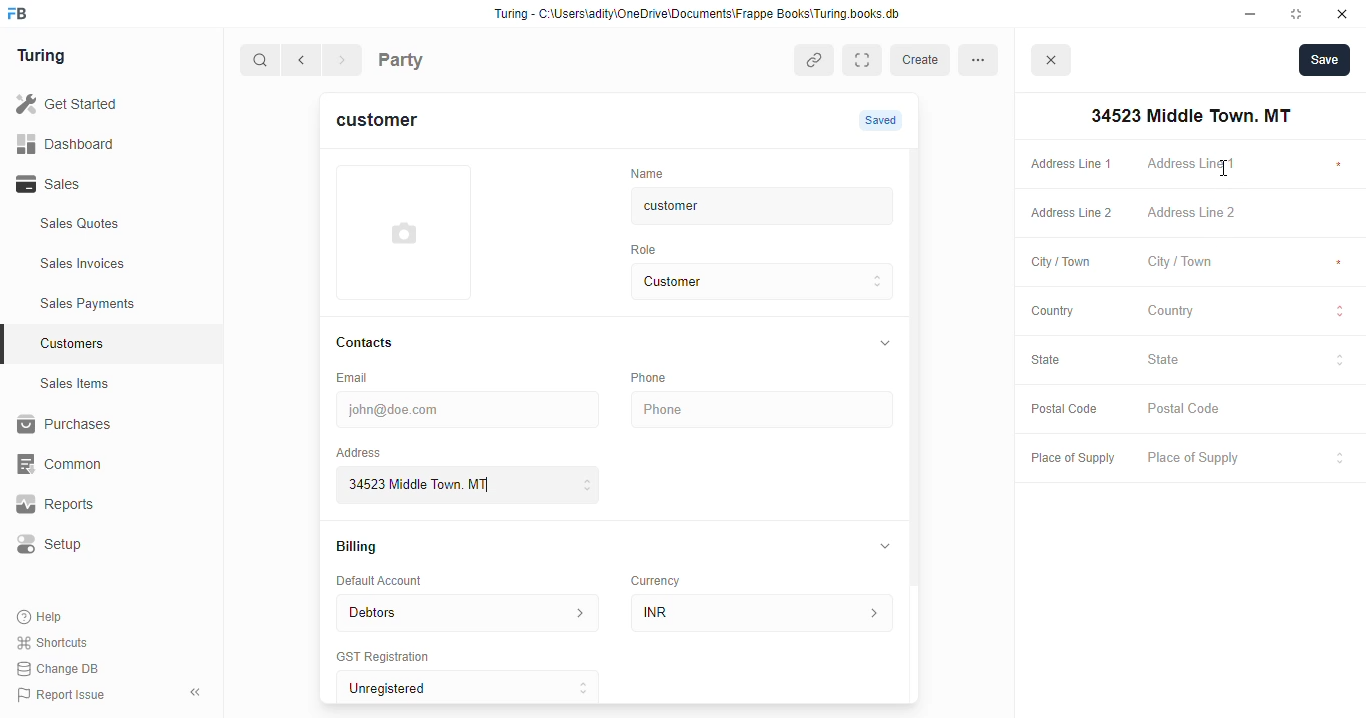 The image size is (1366, 718). Describe the element at coordinates (1067, 214) in the screenshot. I see `Address Line 2` at that location.